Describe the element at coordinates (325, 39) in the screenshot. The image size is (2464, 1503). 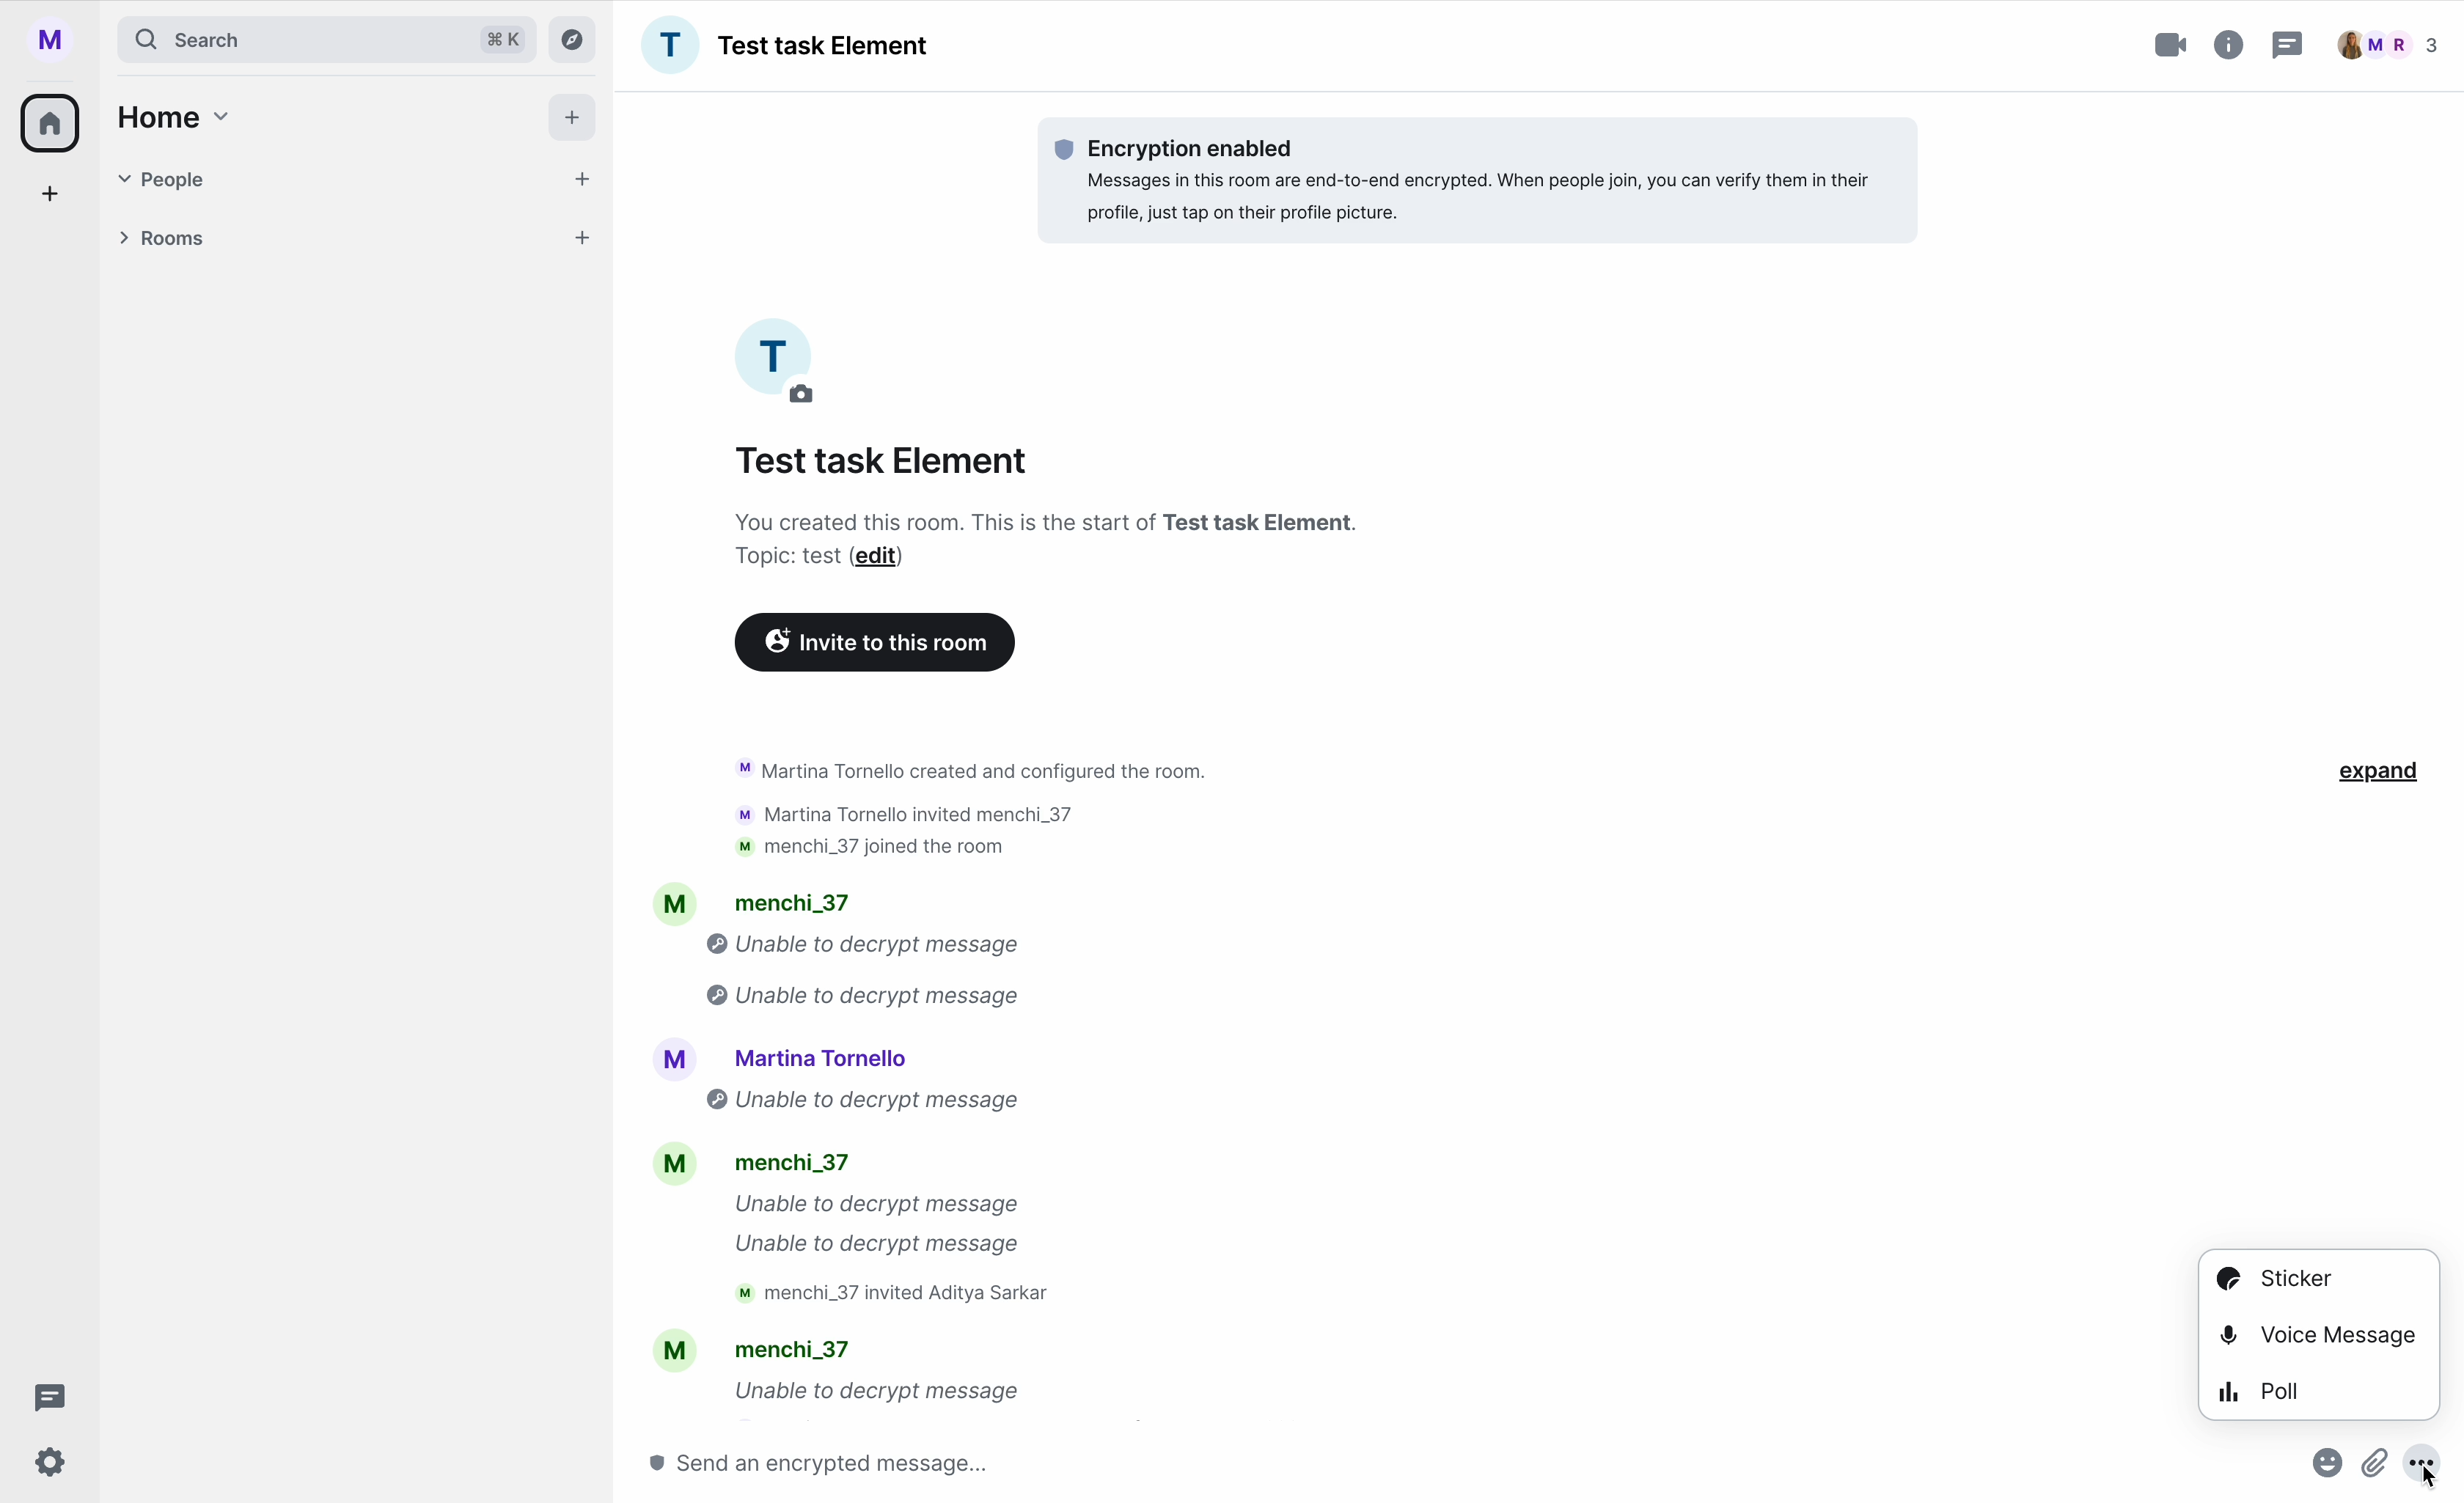
I see `search tab` at that location.